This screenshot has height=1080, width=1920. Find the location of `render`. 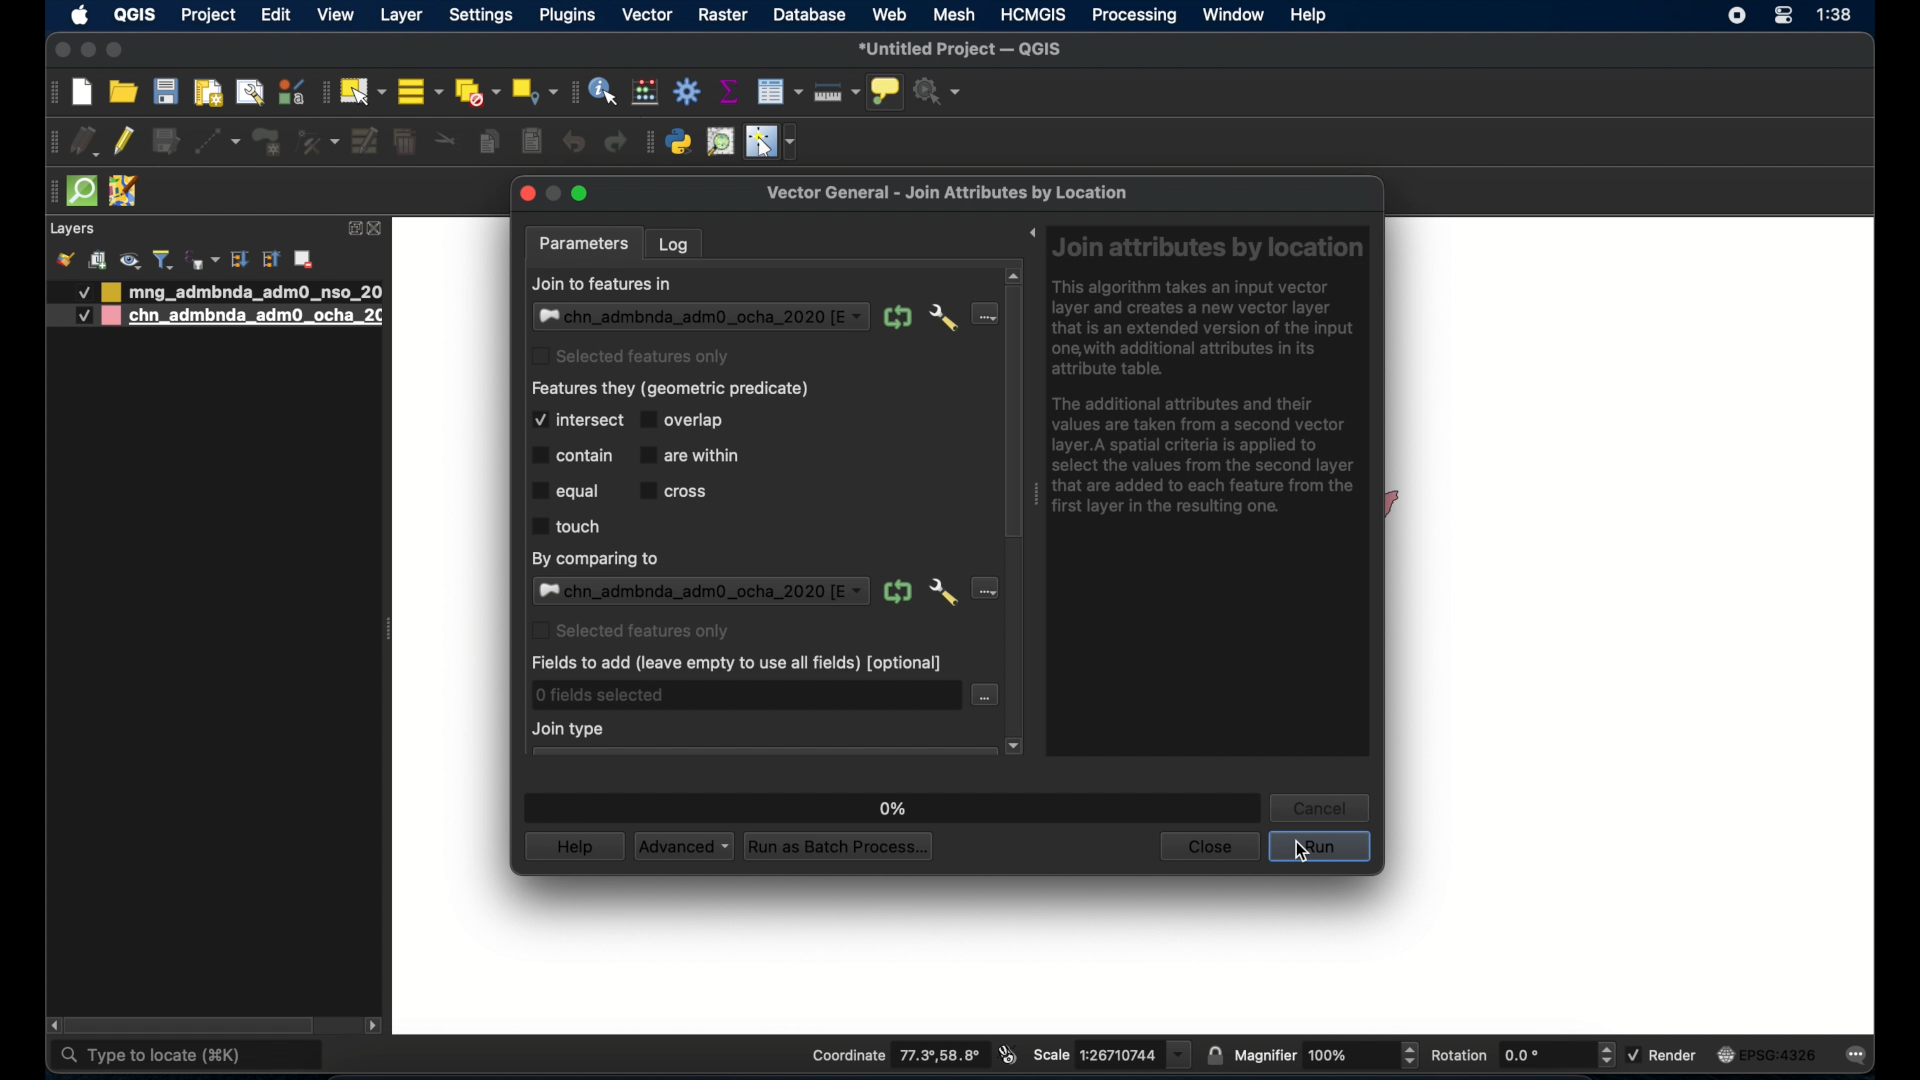

render is located at coordinates (1662, 1054).